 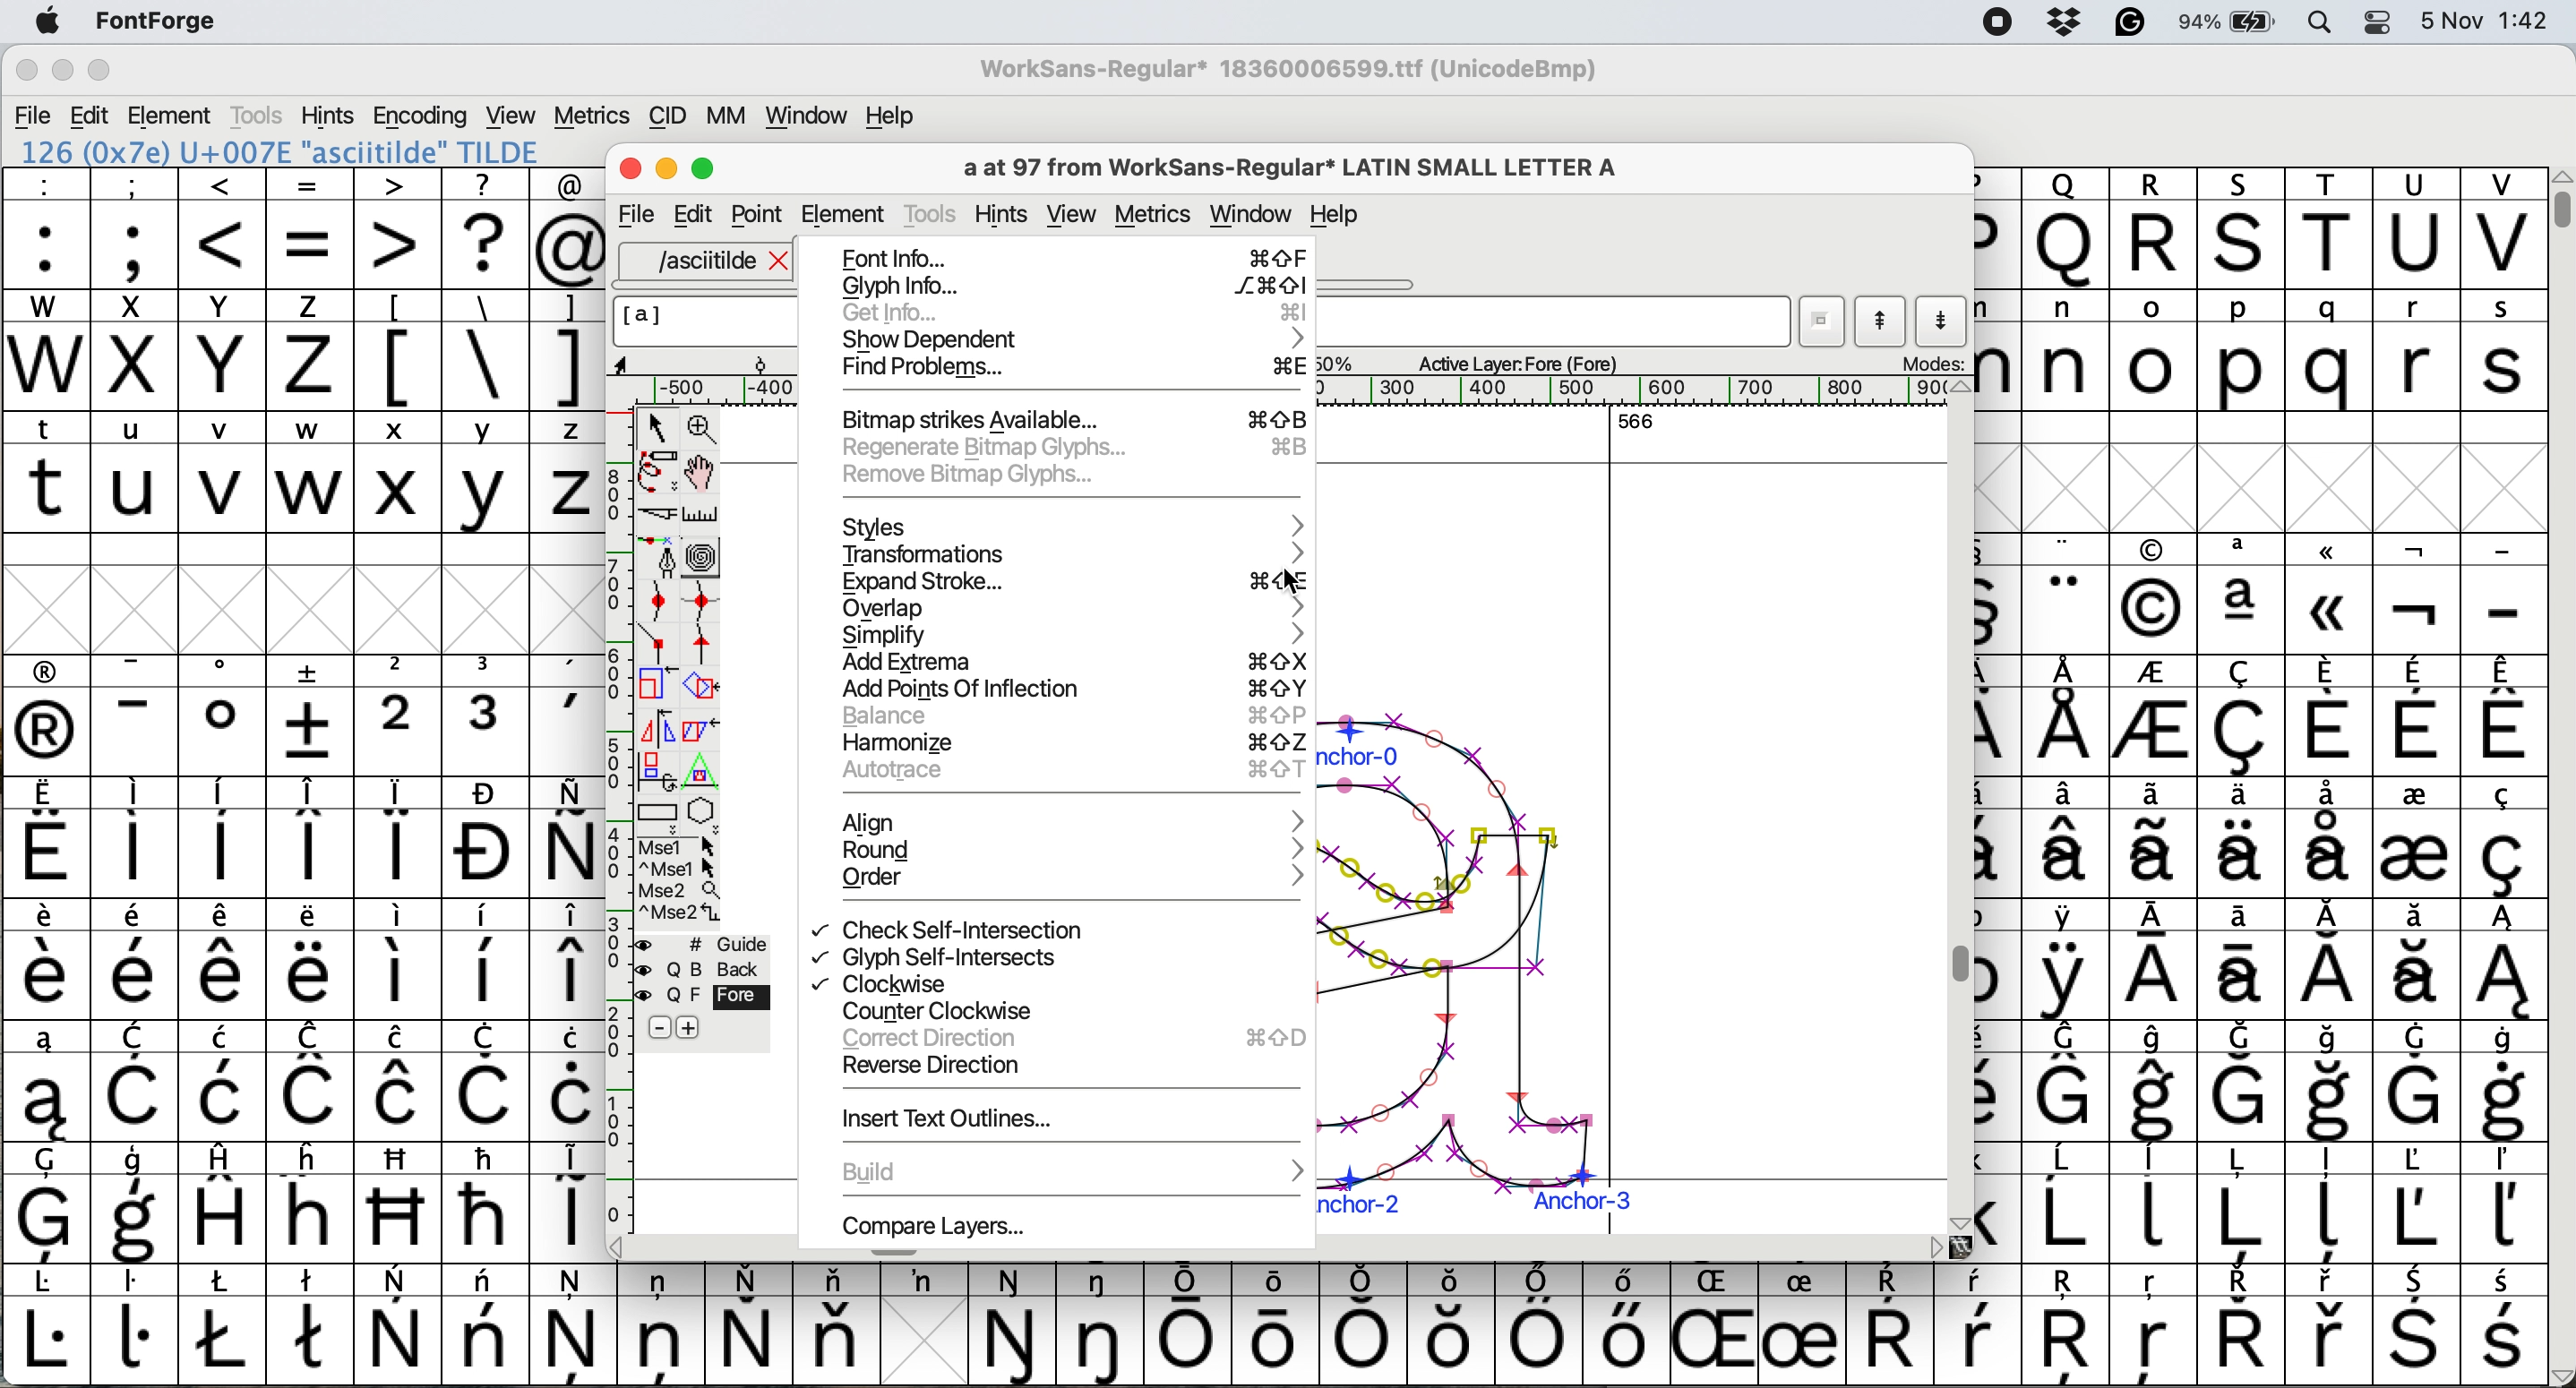 I want to click on symbol, so click(x=48, y=839).